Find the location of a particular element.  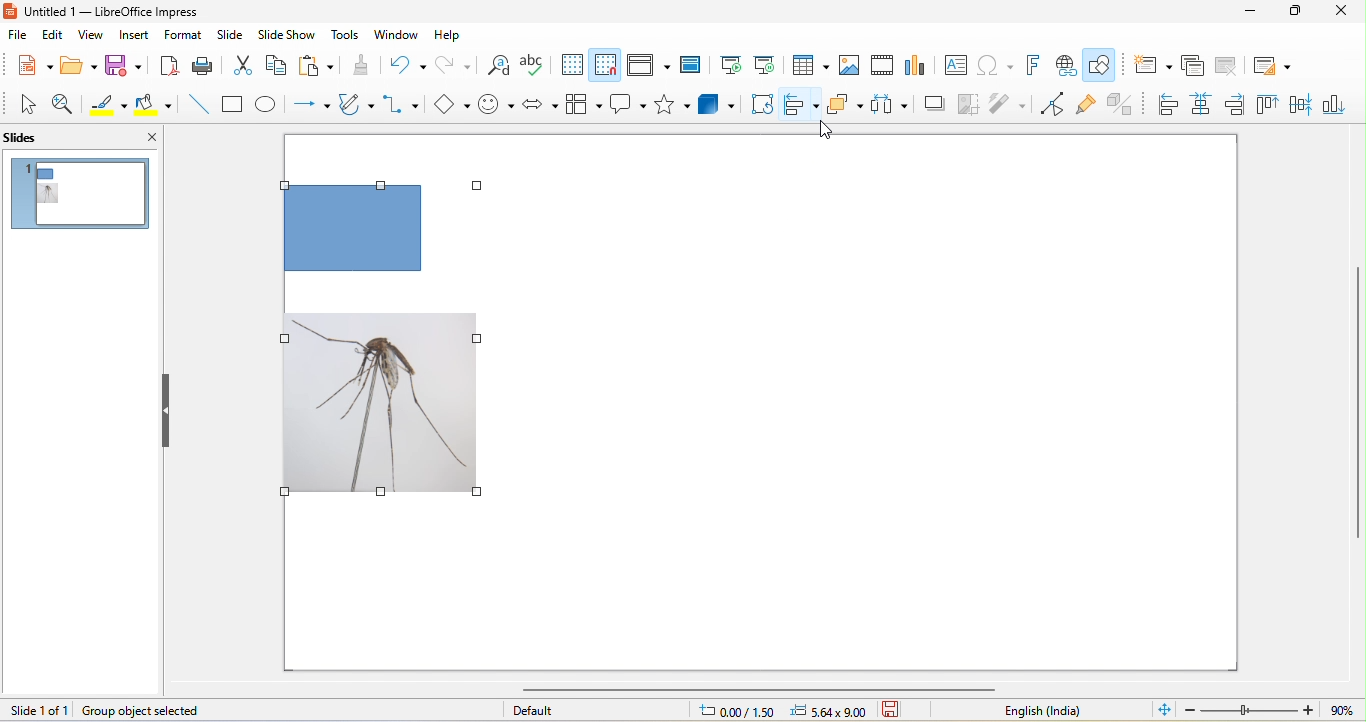

spelling is located at coordinates (537, 66).